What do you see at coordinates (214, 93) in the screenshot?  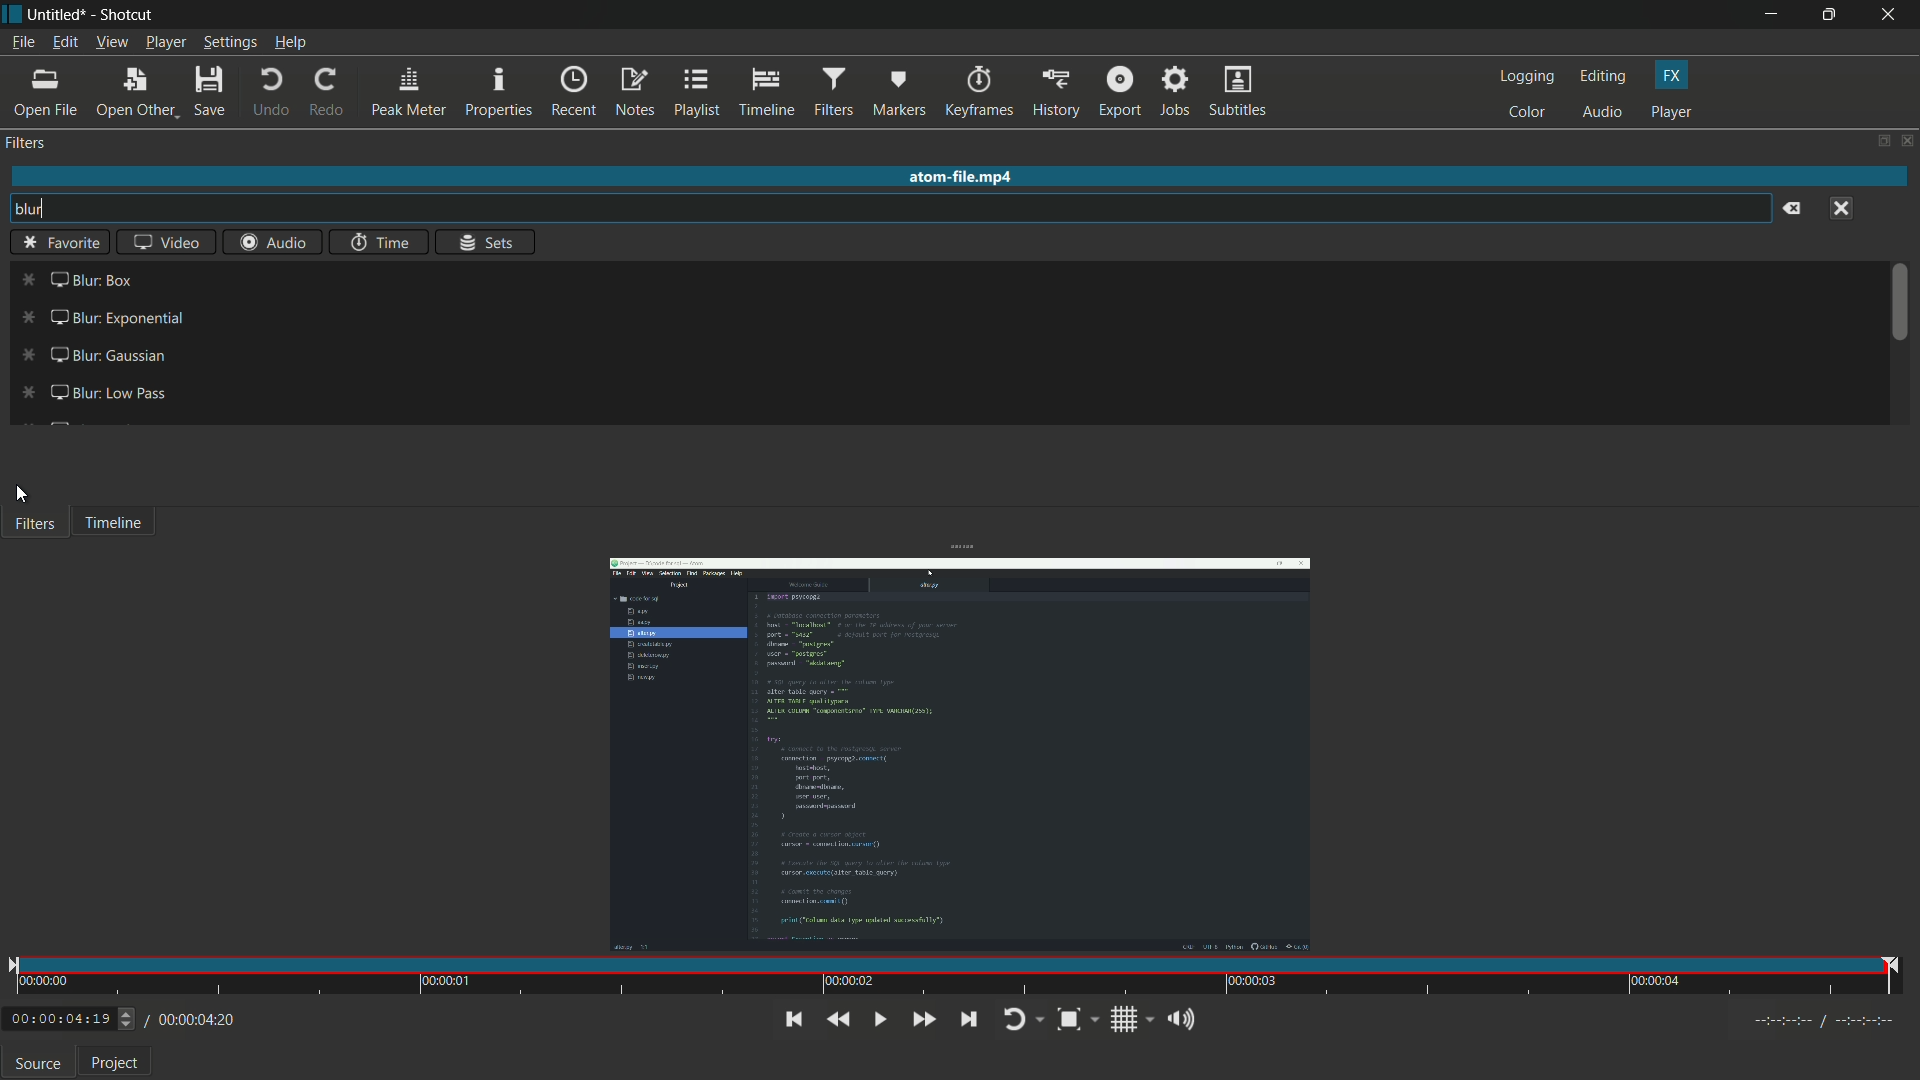 I see `save` at bounding box center [214, 93].